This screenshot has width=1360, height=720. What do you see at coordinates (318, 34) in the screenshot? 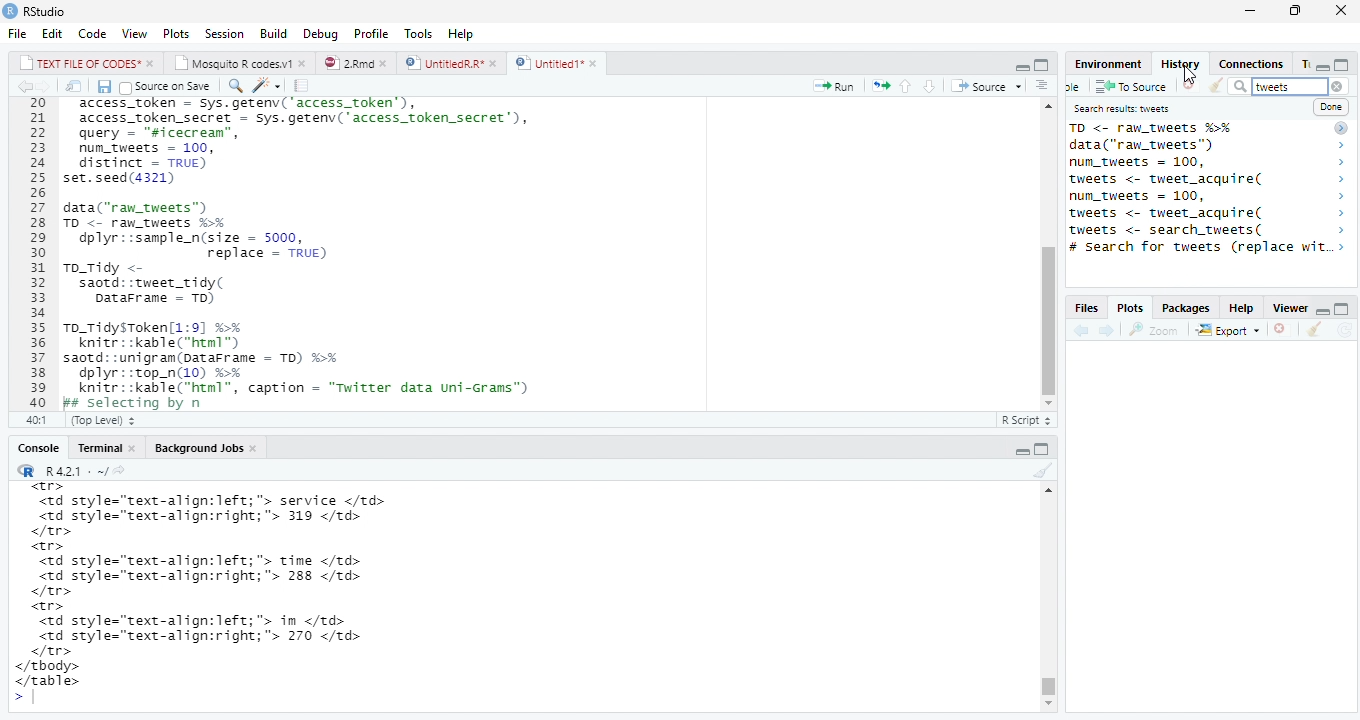
I see `Debug` at bounding box center [318, 34].